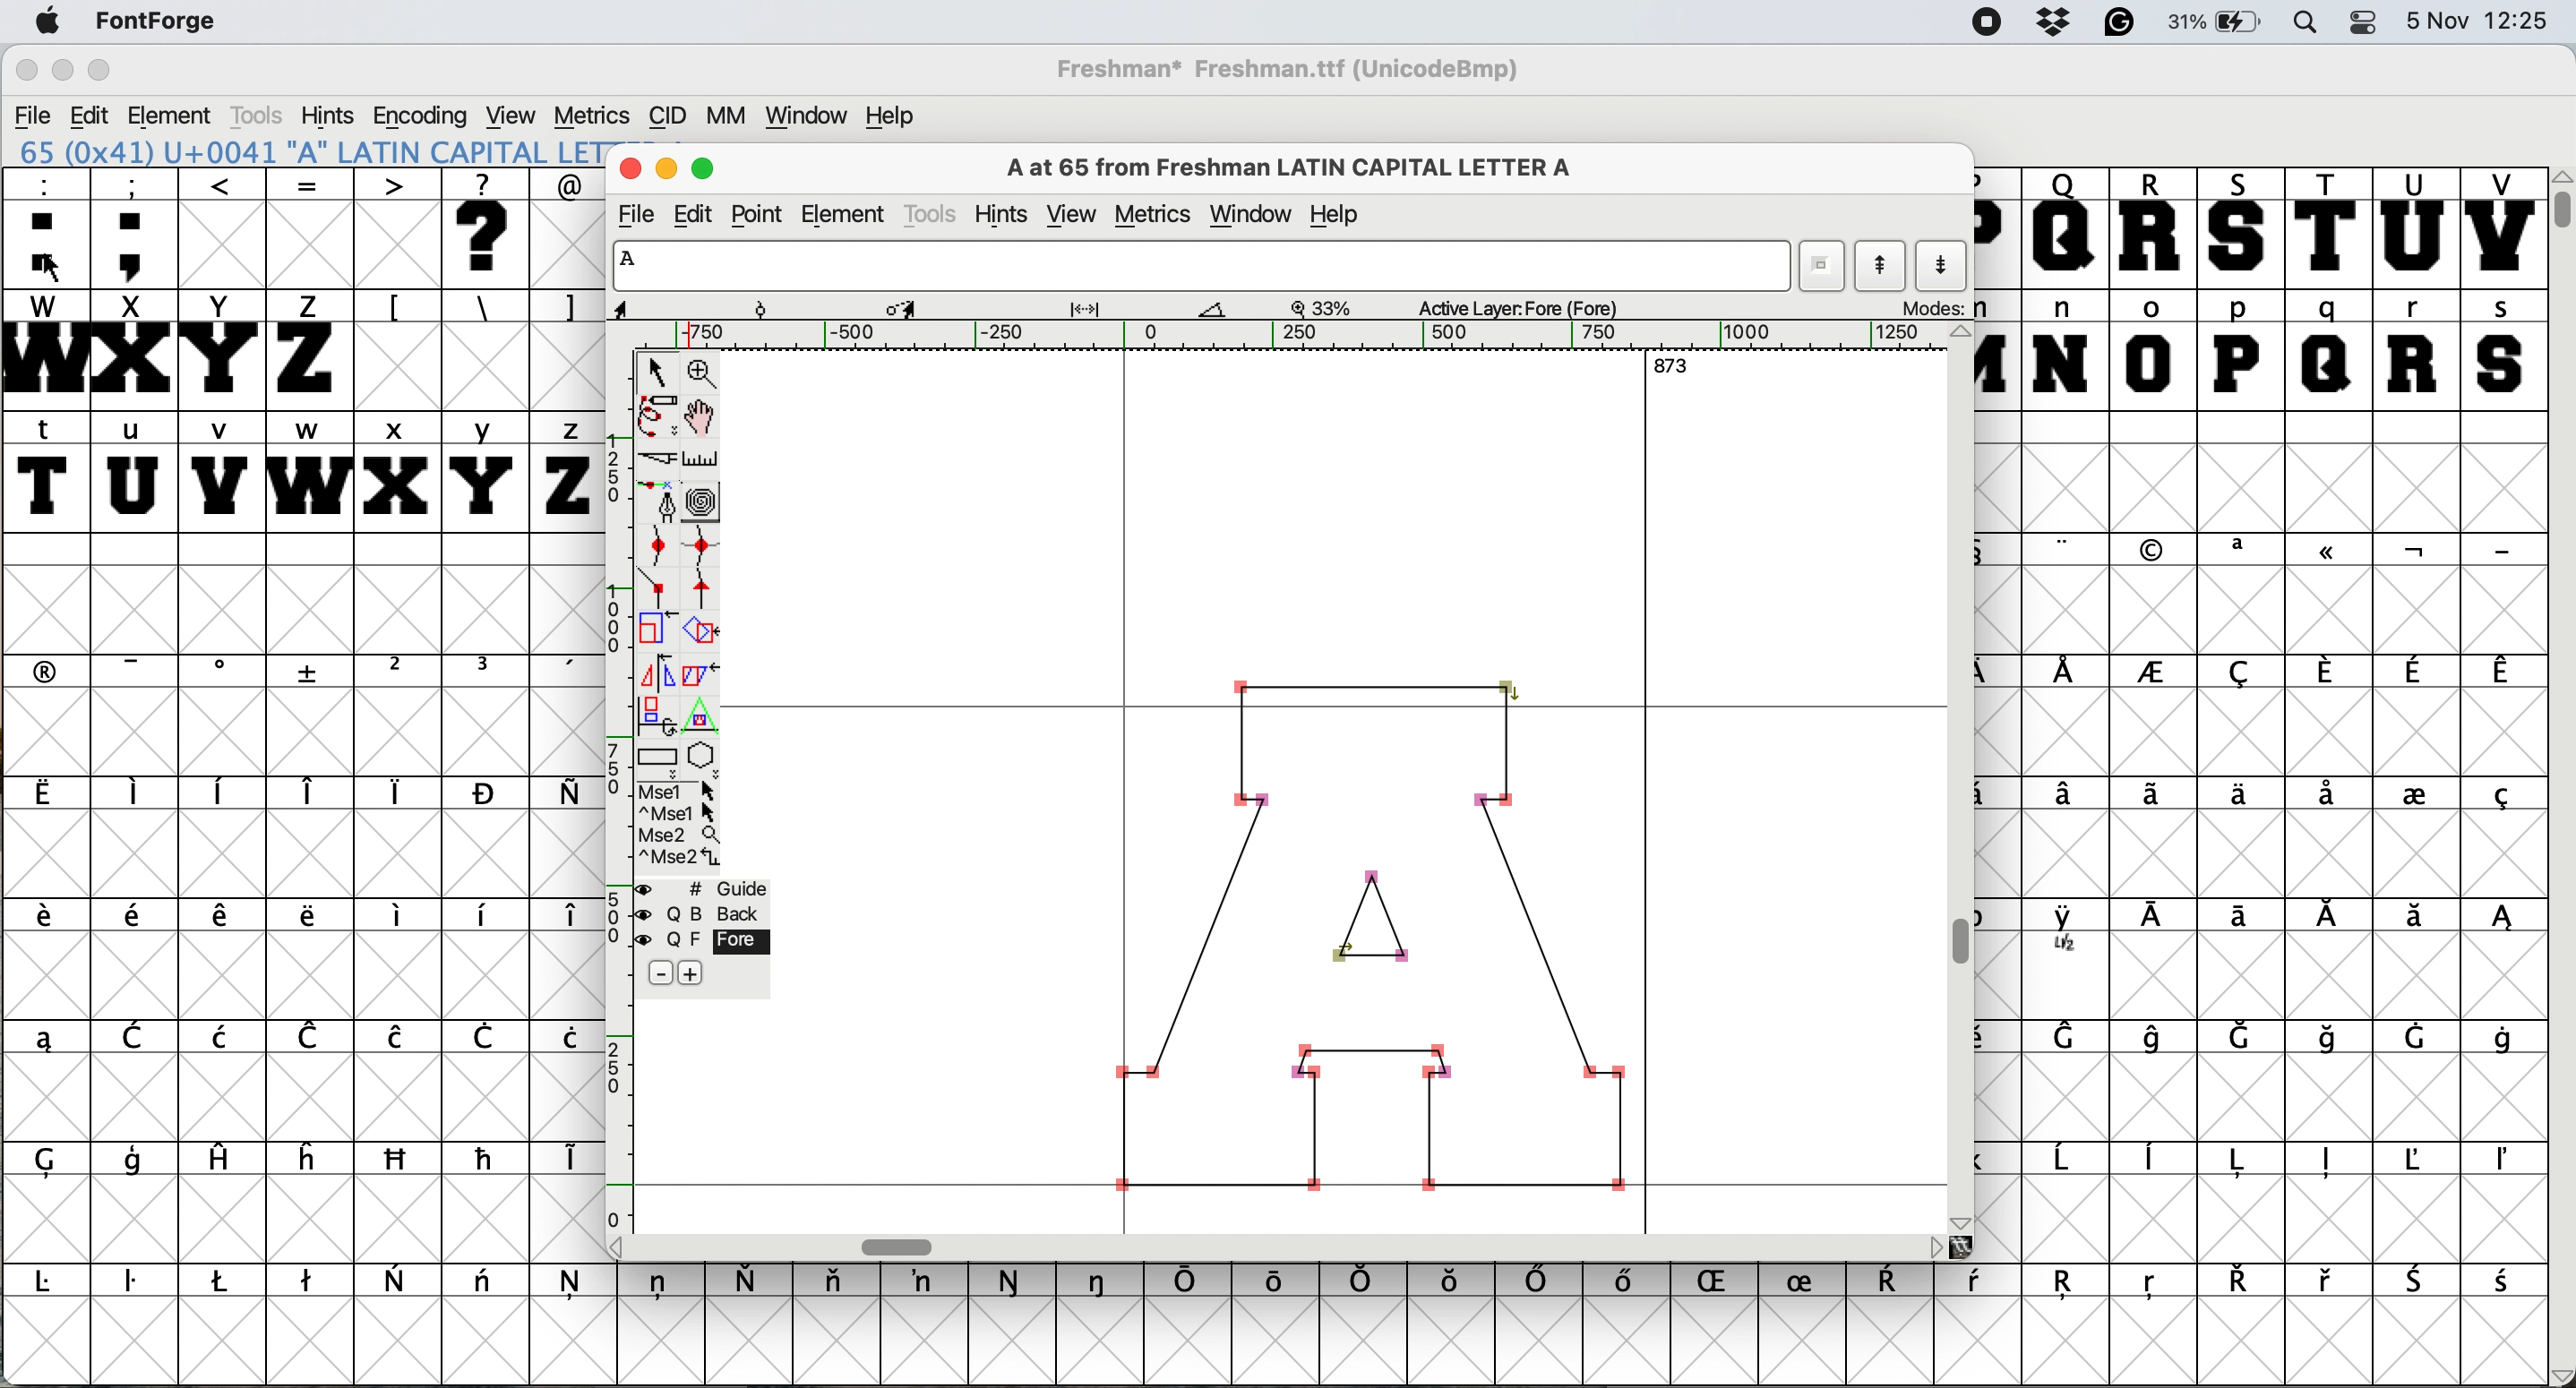  I want to click on hints, so click(332, 115).